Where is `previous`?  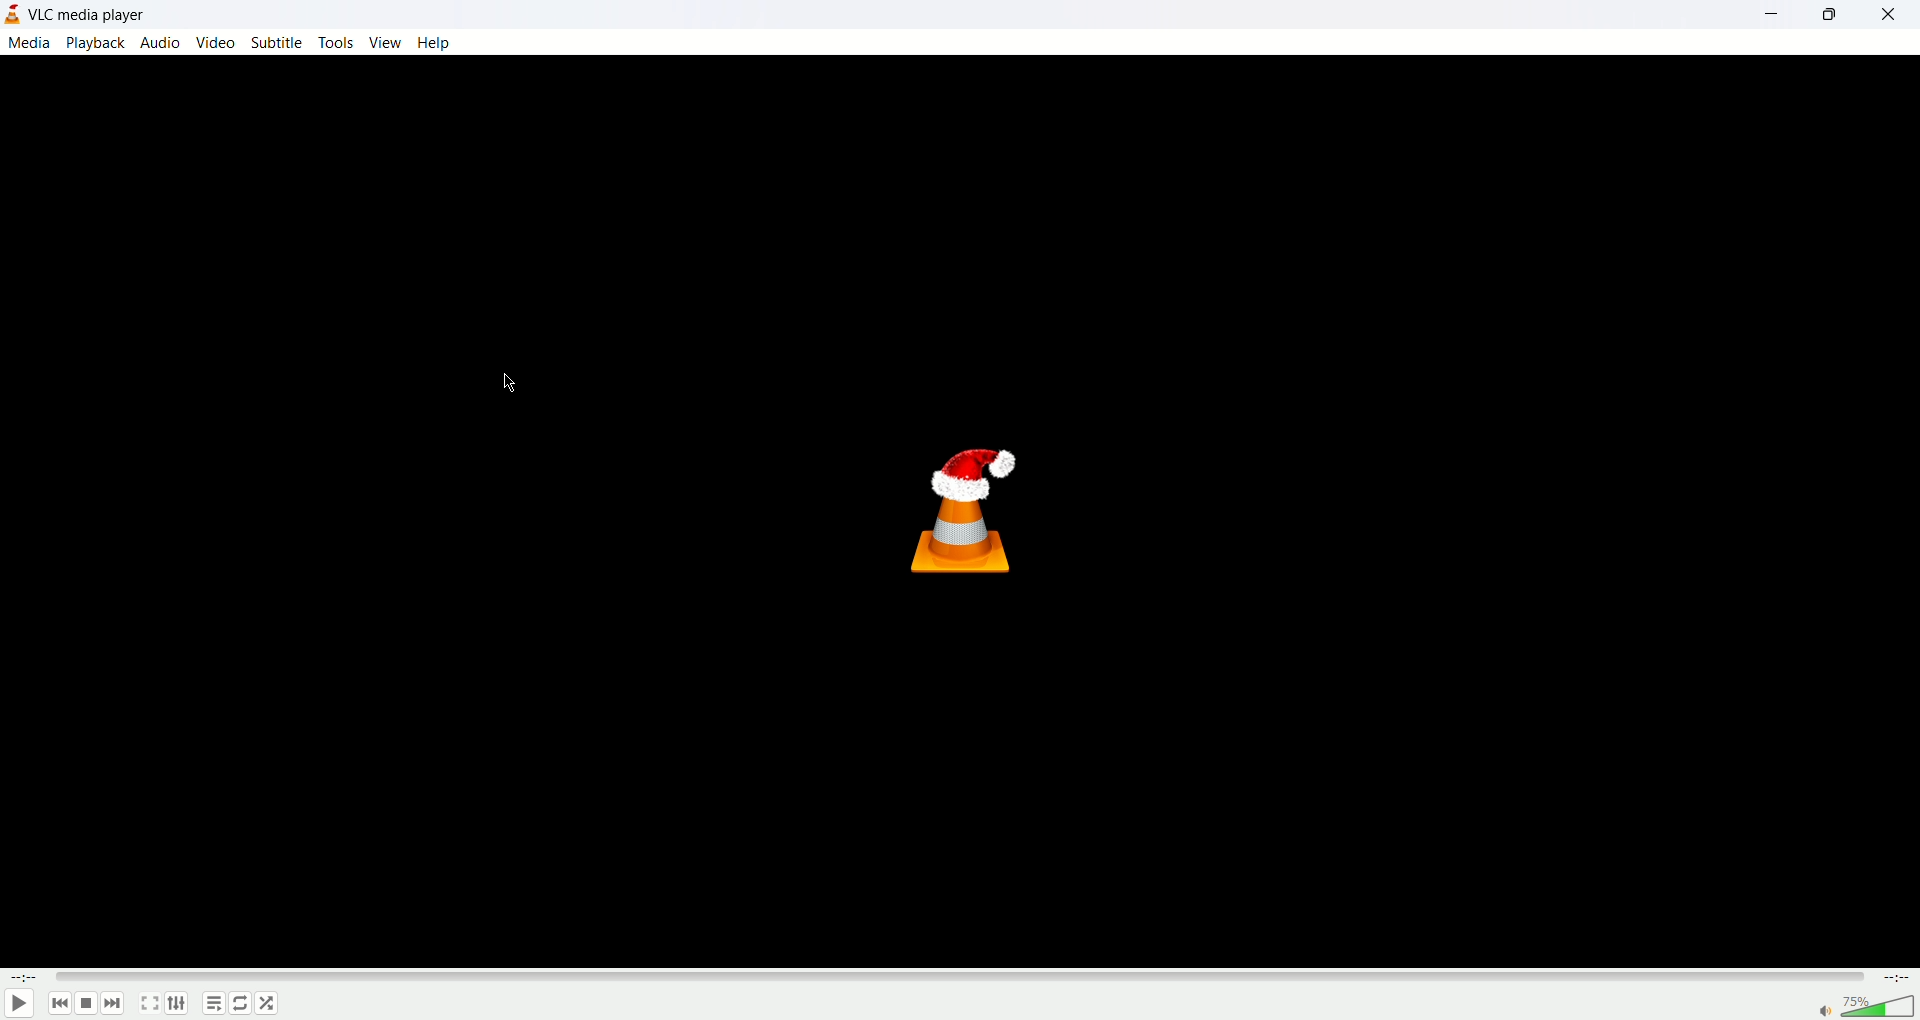
previous is located at coordinates (59, 1004).